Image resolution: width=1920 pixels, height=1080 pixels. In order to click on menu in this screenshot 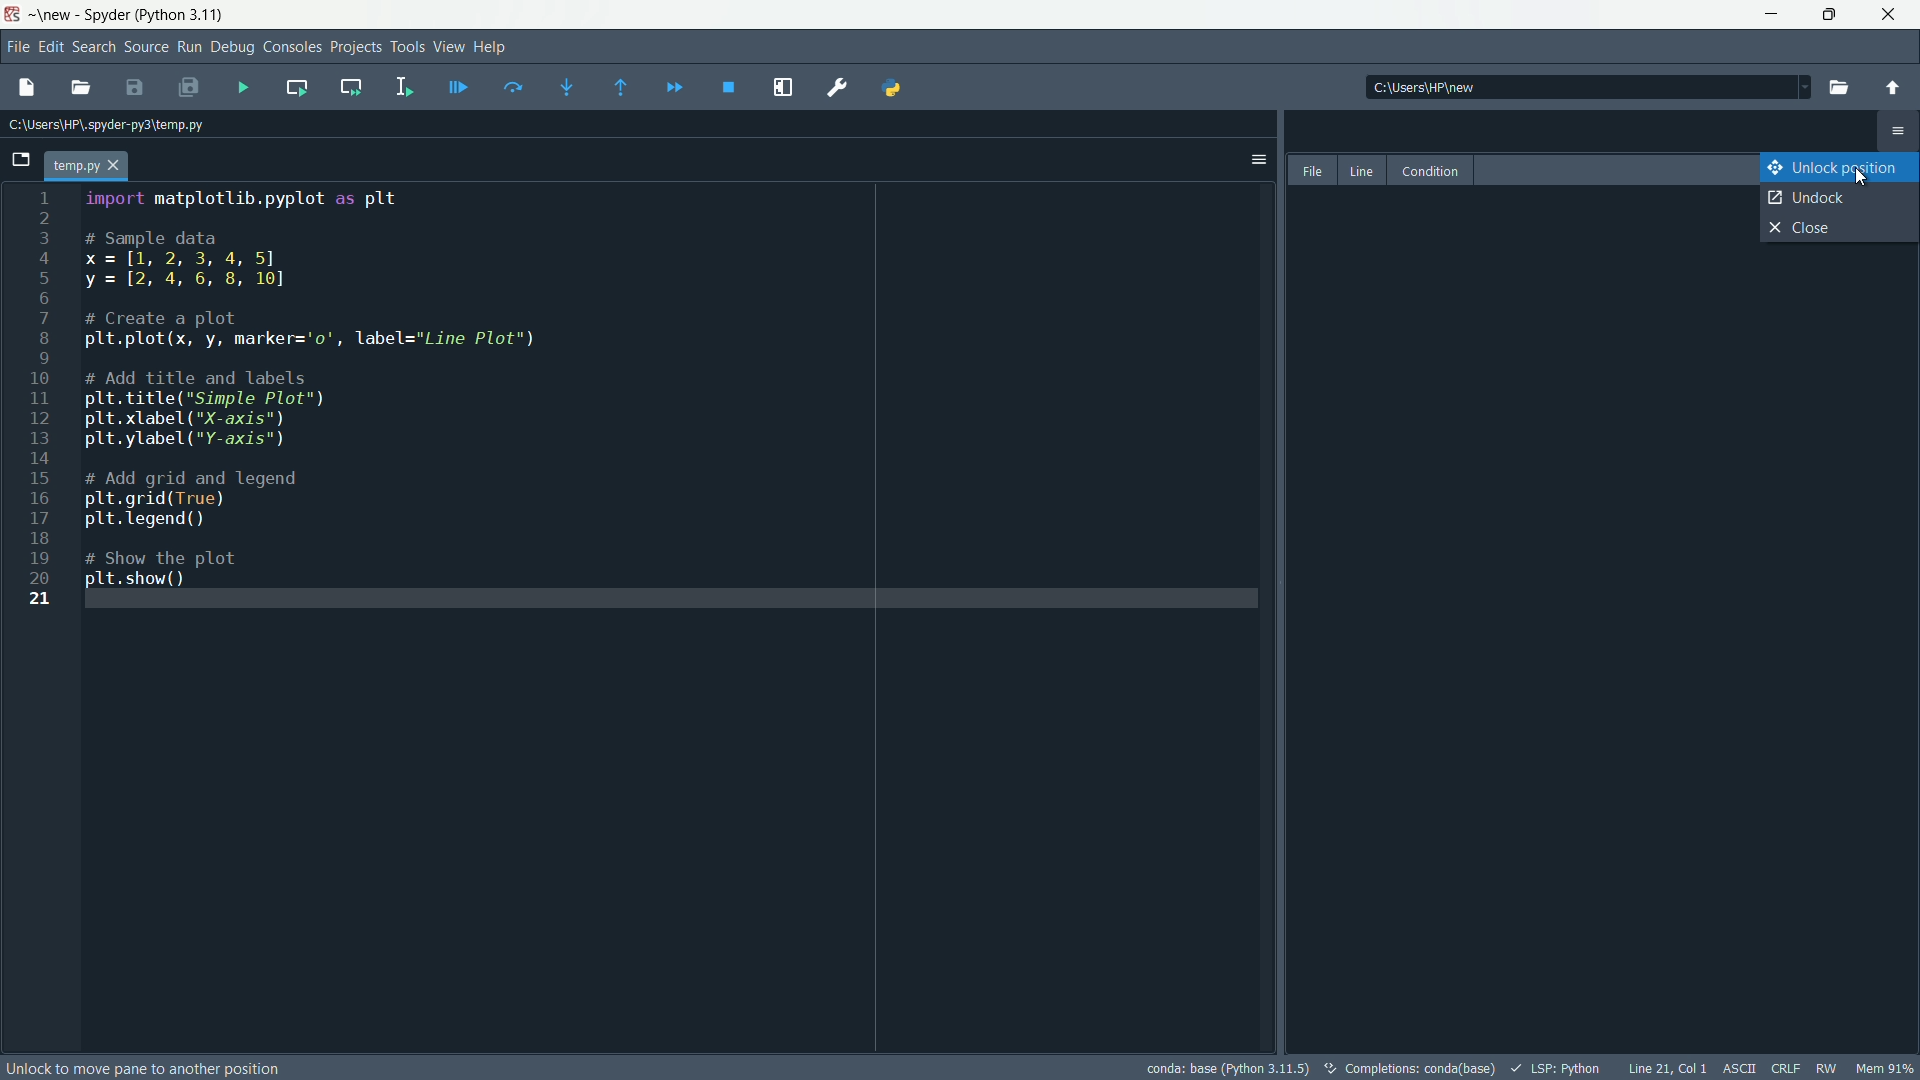, I will do `click(1898, 135)`.